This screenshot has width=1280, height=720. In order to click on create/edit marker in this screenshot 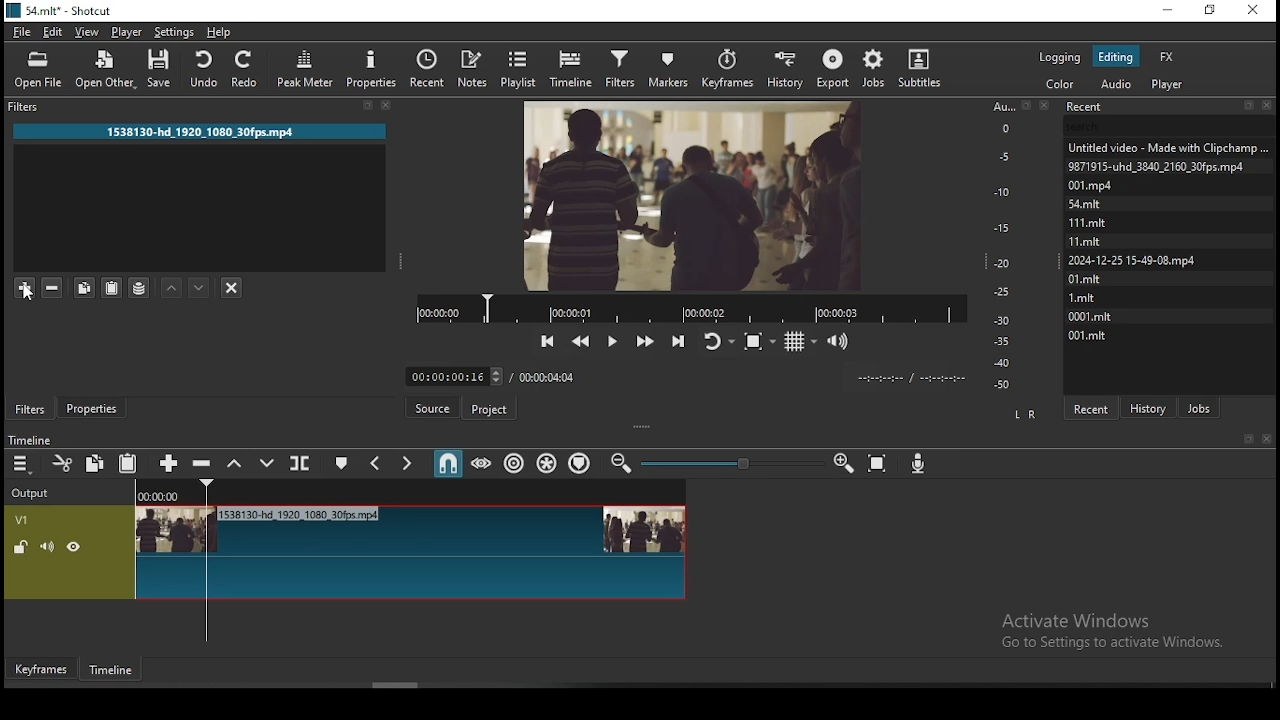, I will do `click(339, 466)`.